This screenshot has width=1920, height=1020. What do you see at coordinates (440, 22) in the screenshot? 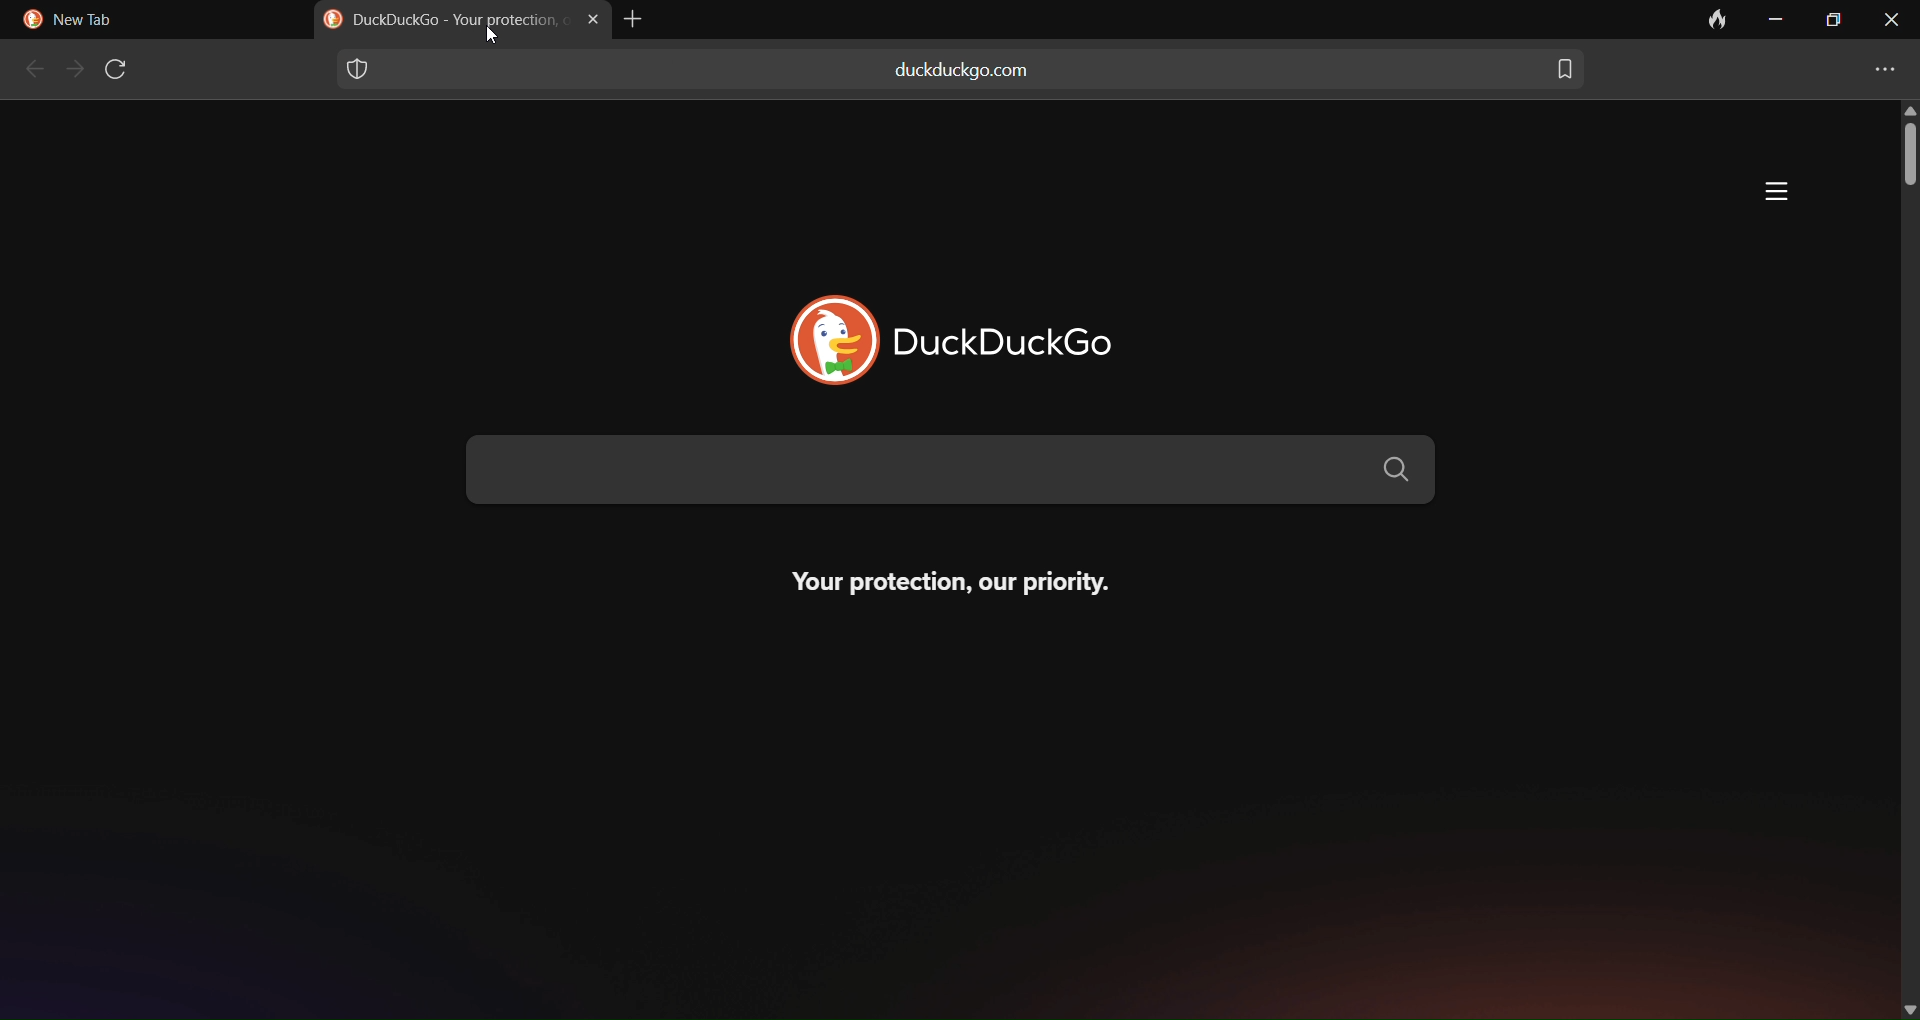
I see `DuckDuckGo - your protection` at bounding box center [440, 22].